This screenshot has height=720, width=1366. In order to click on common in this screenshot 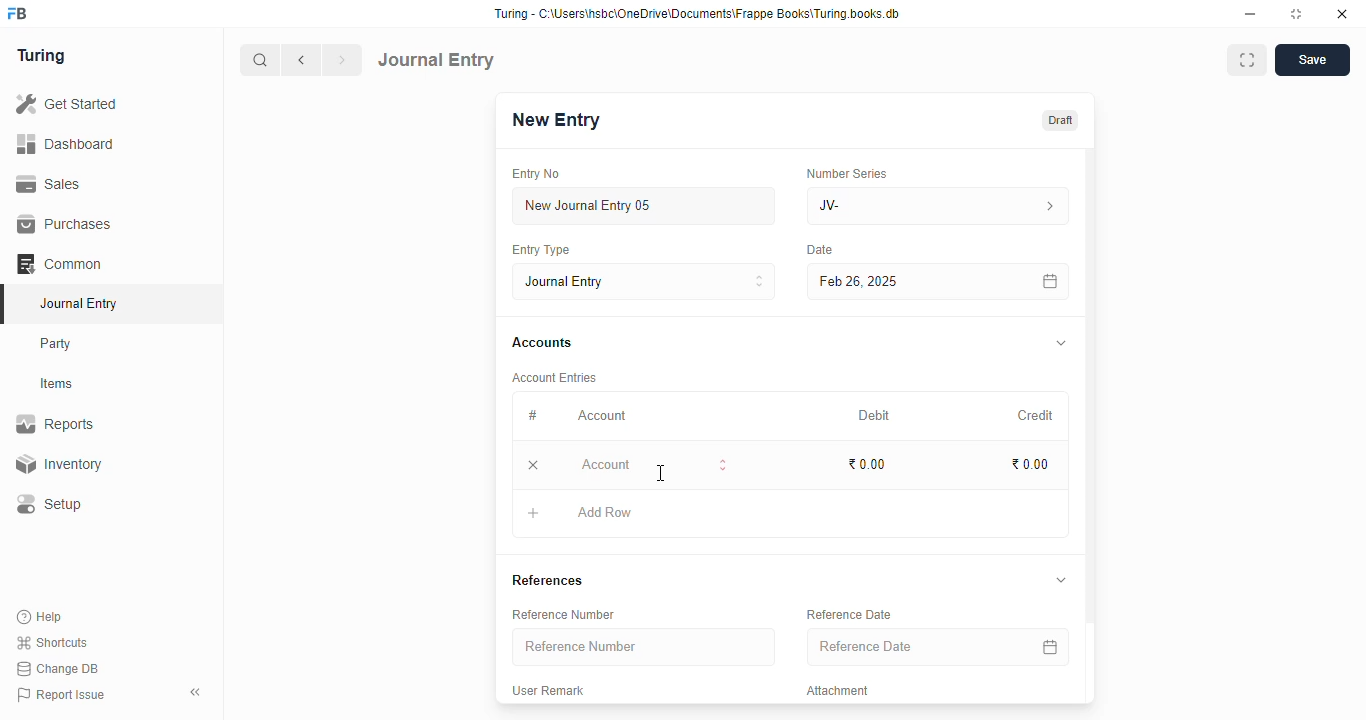, I will do `click(61, 264)`.